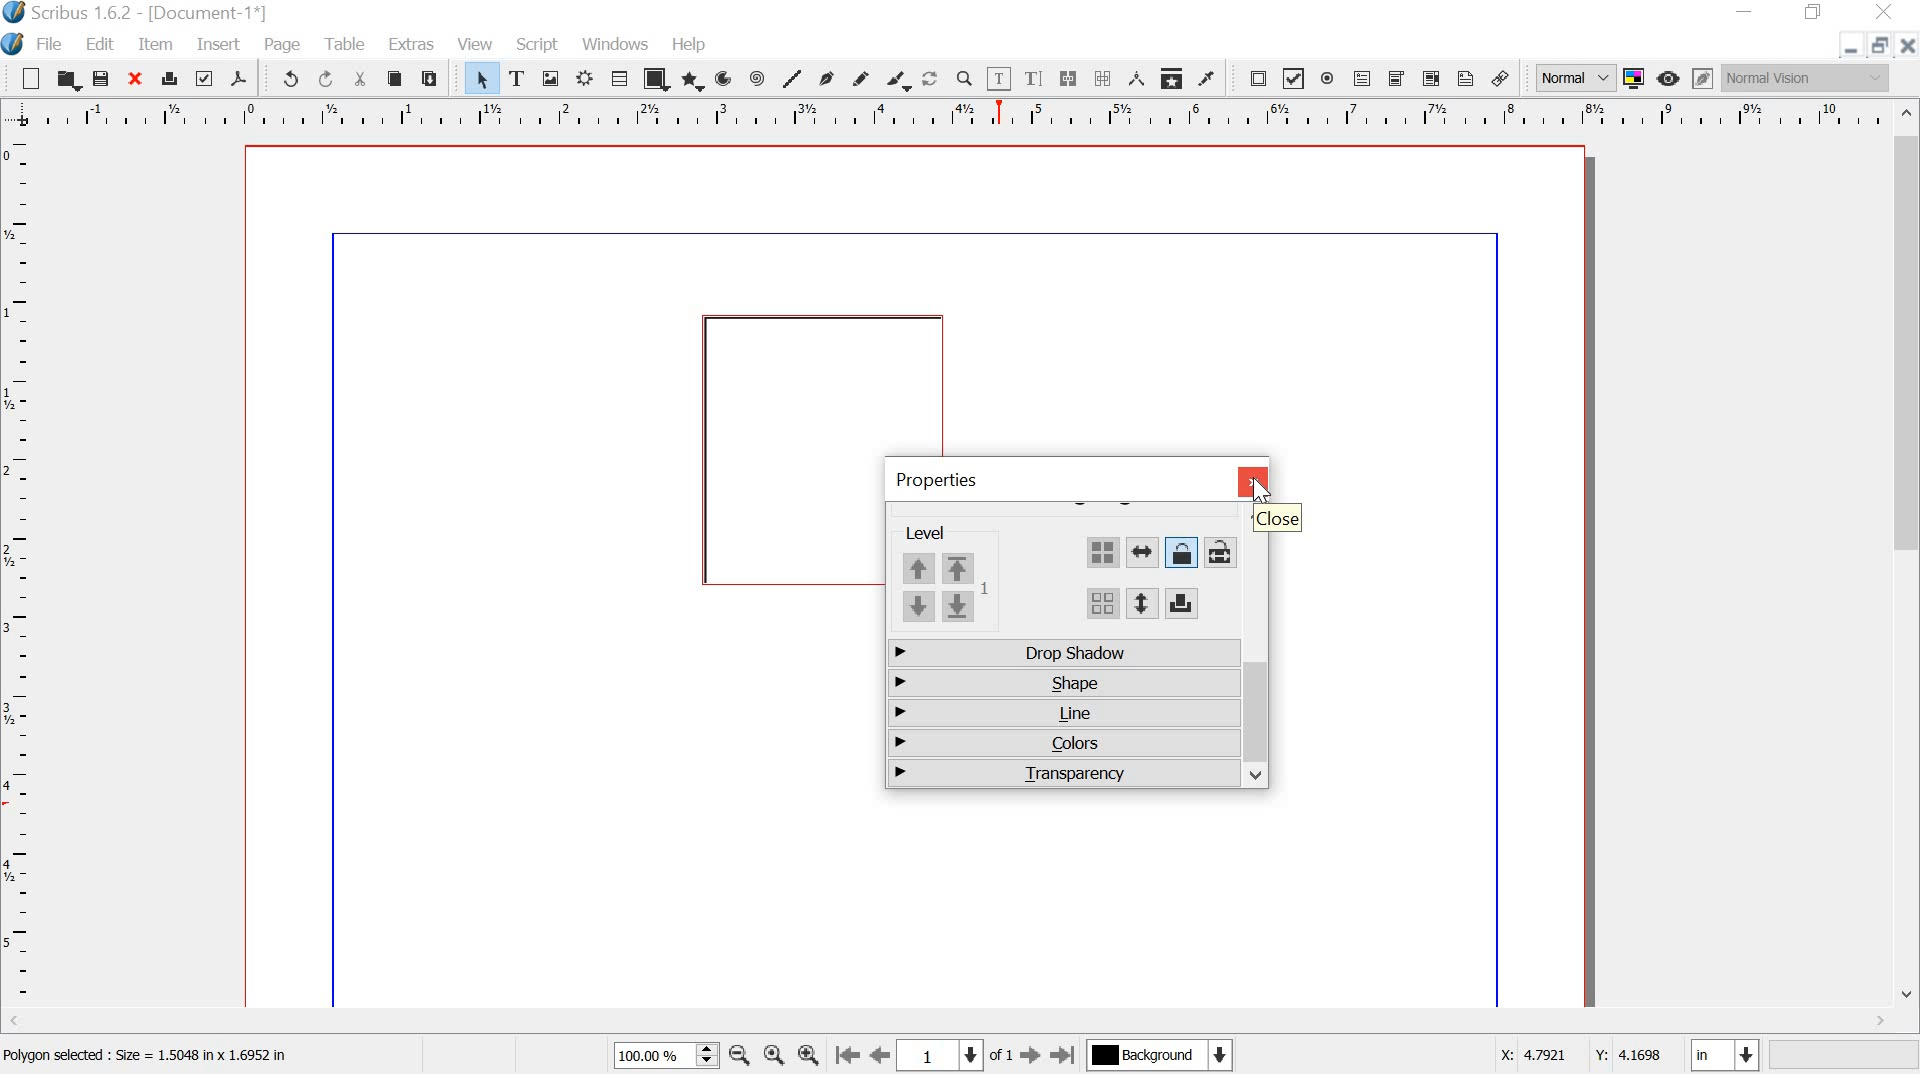 The image size is (1920, 1074). I want to click on rotate item, so click(931, 81).